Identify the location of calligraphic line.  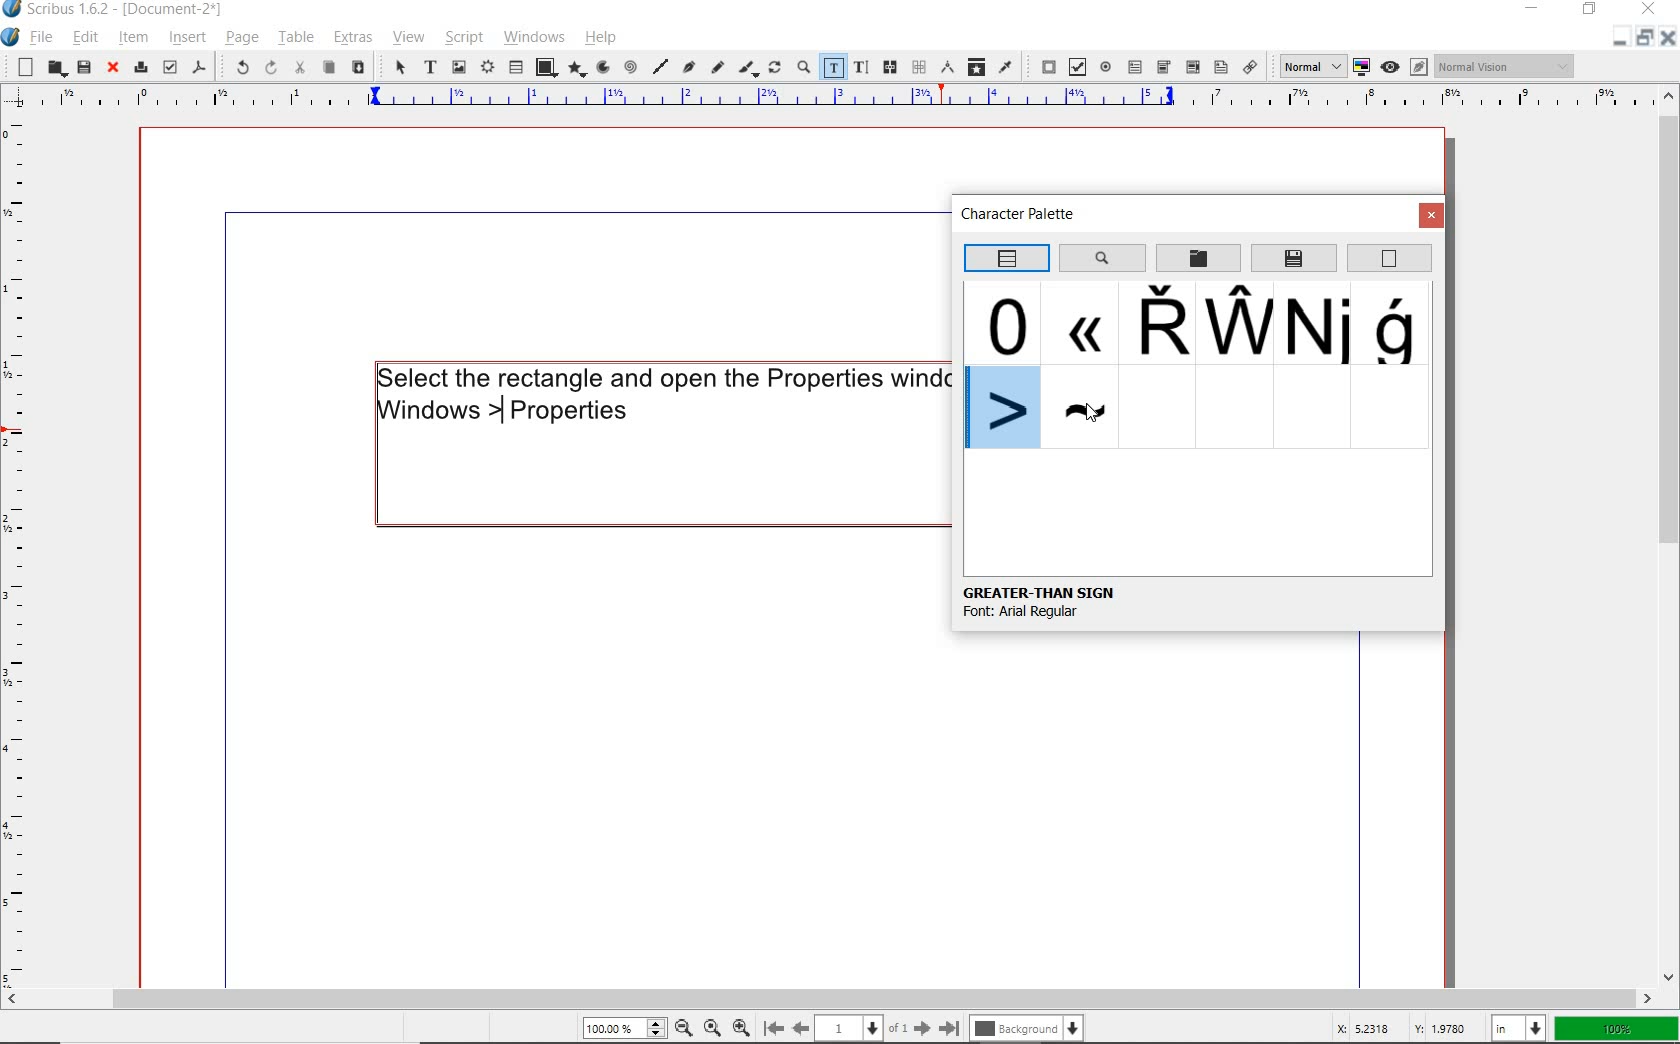
(748, 69).